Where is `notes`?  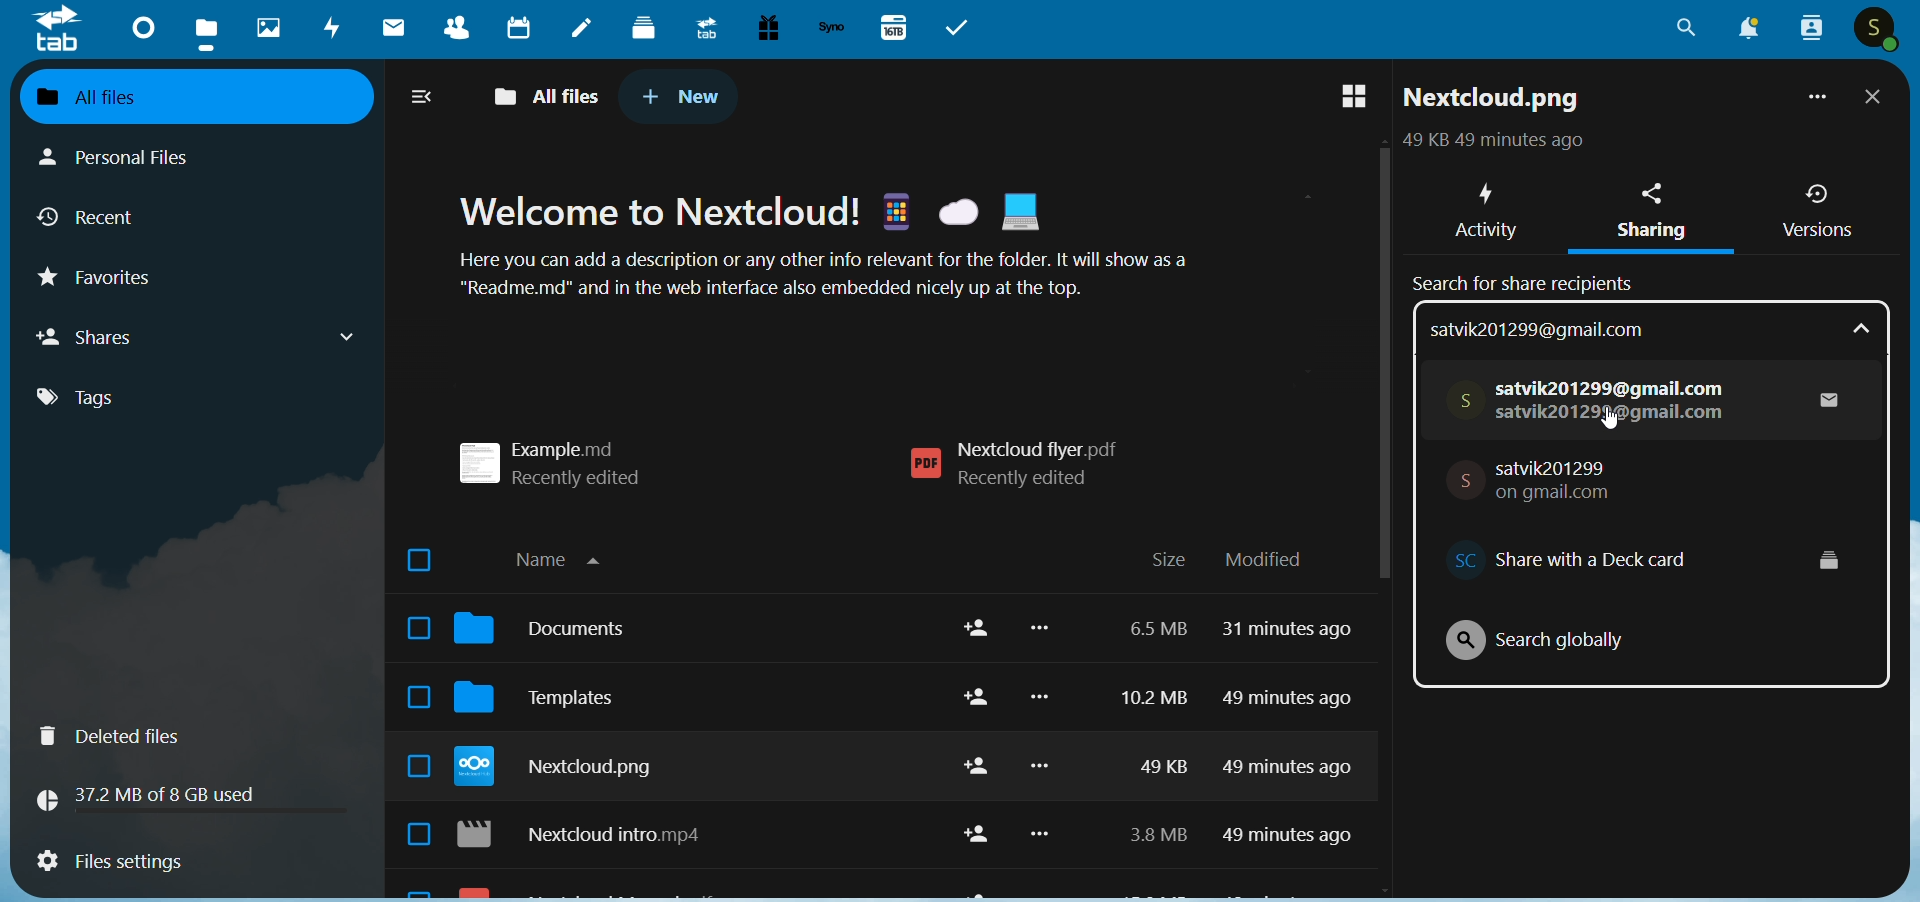
notes is located at coordinates (582, 30).